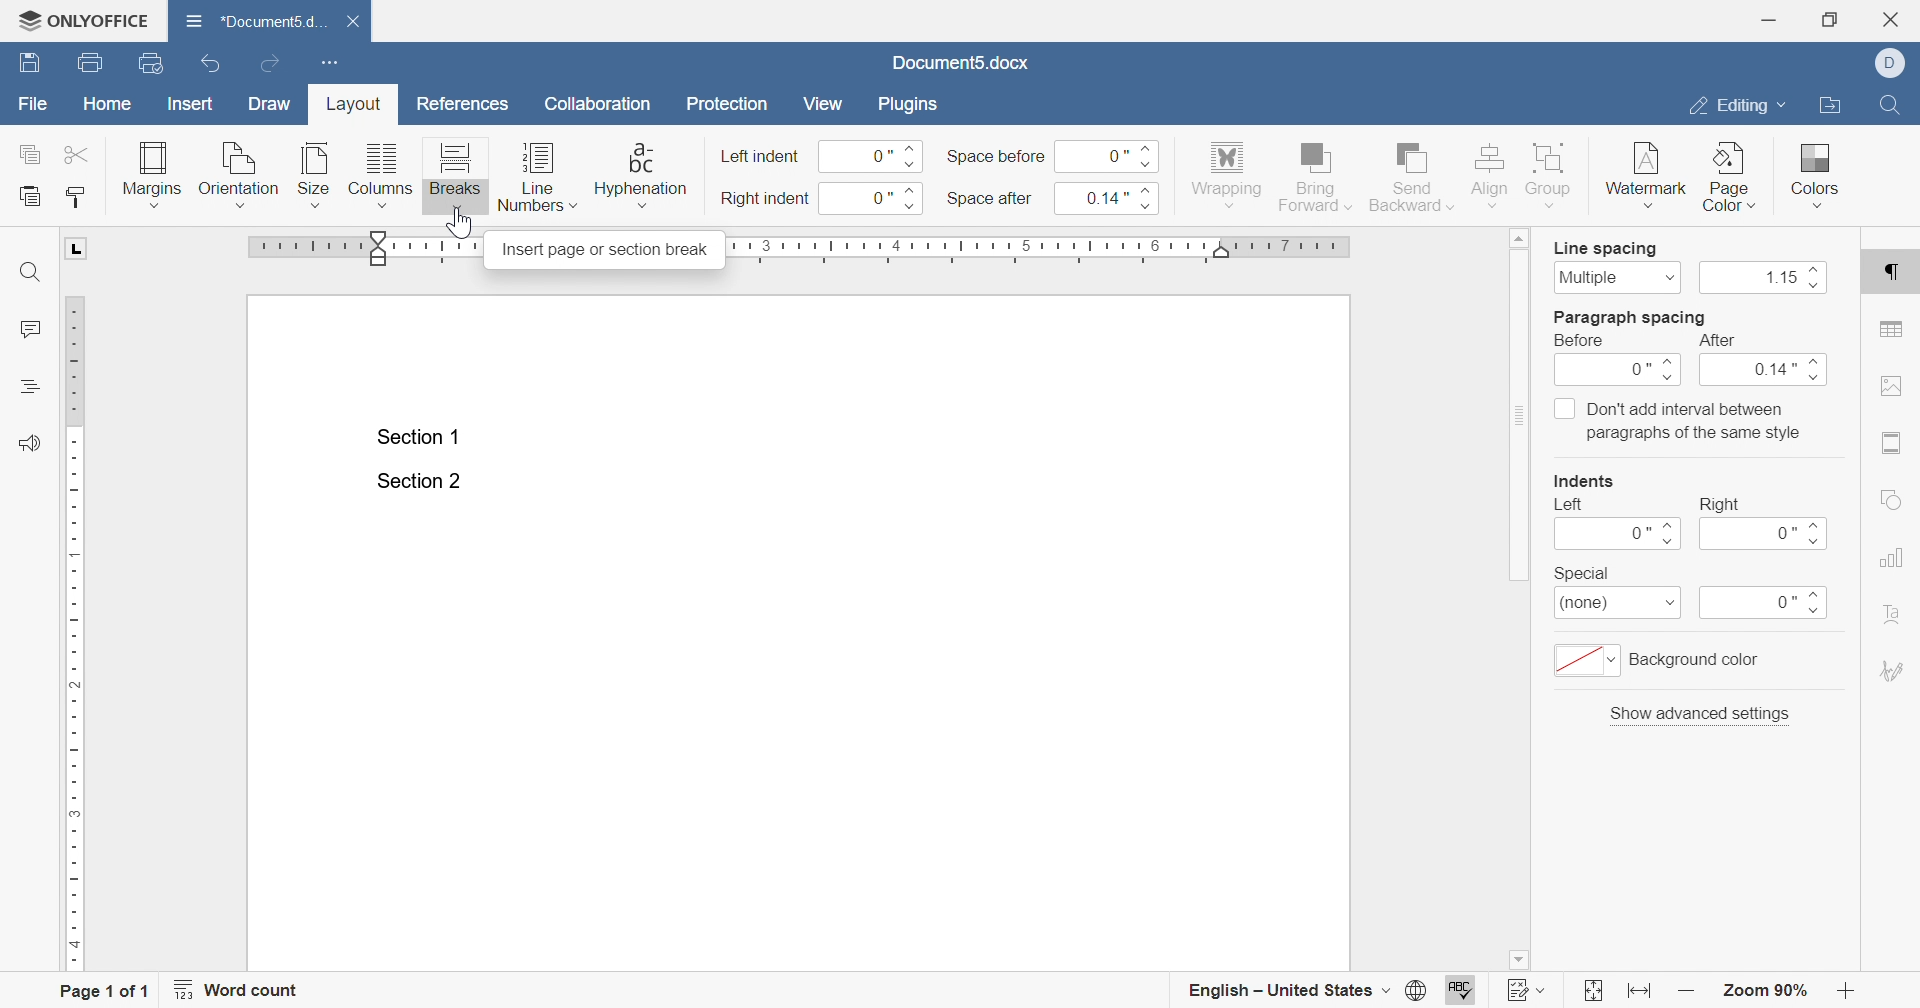 The width and height of the screenshot is (1920, 1008). What do you see at coordinates (1893, 329) in the screenshot?
I see `table settings` at bounding box center [1893, 329].